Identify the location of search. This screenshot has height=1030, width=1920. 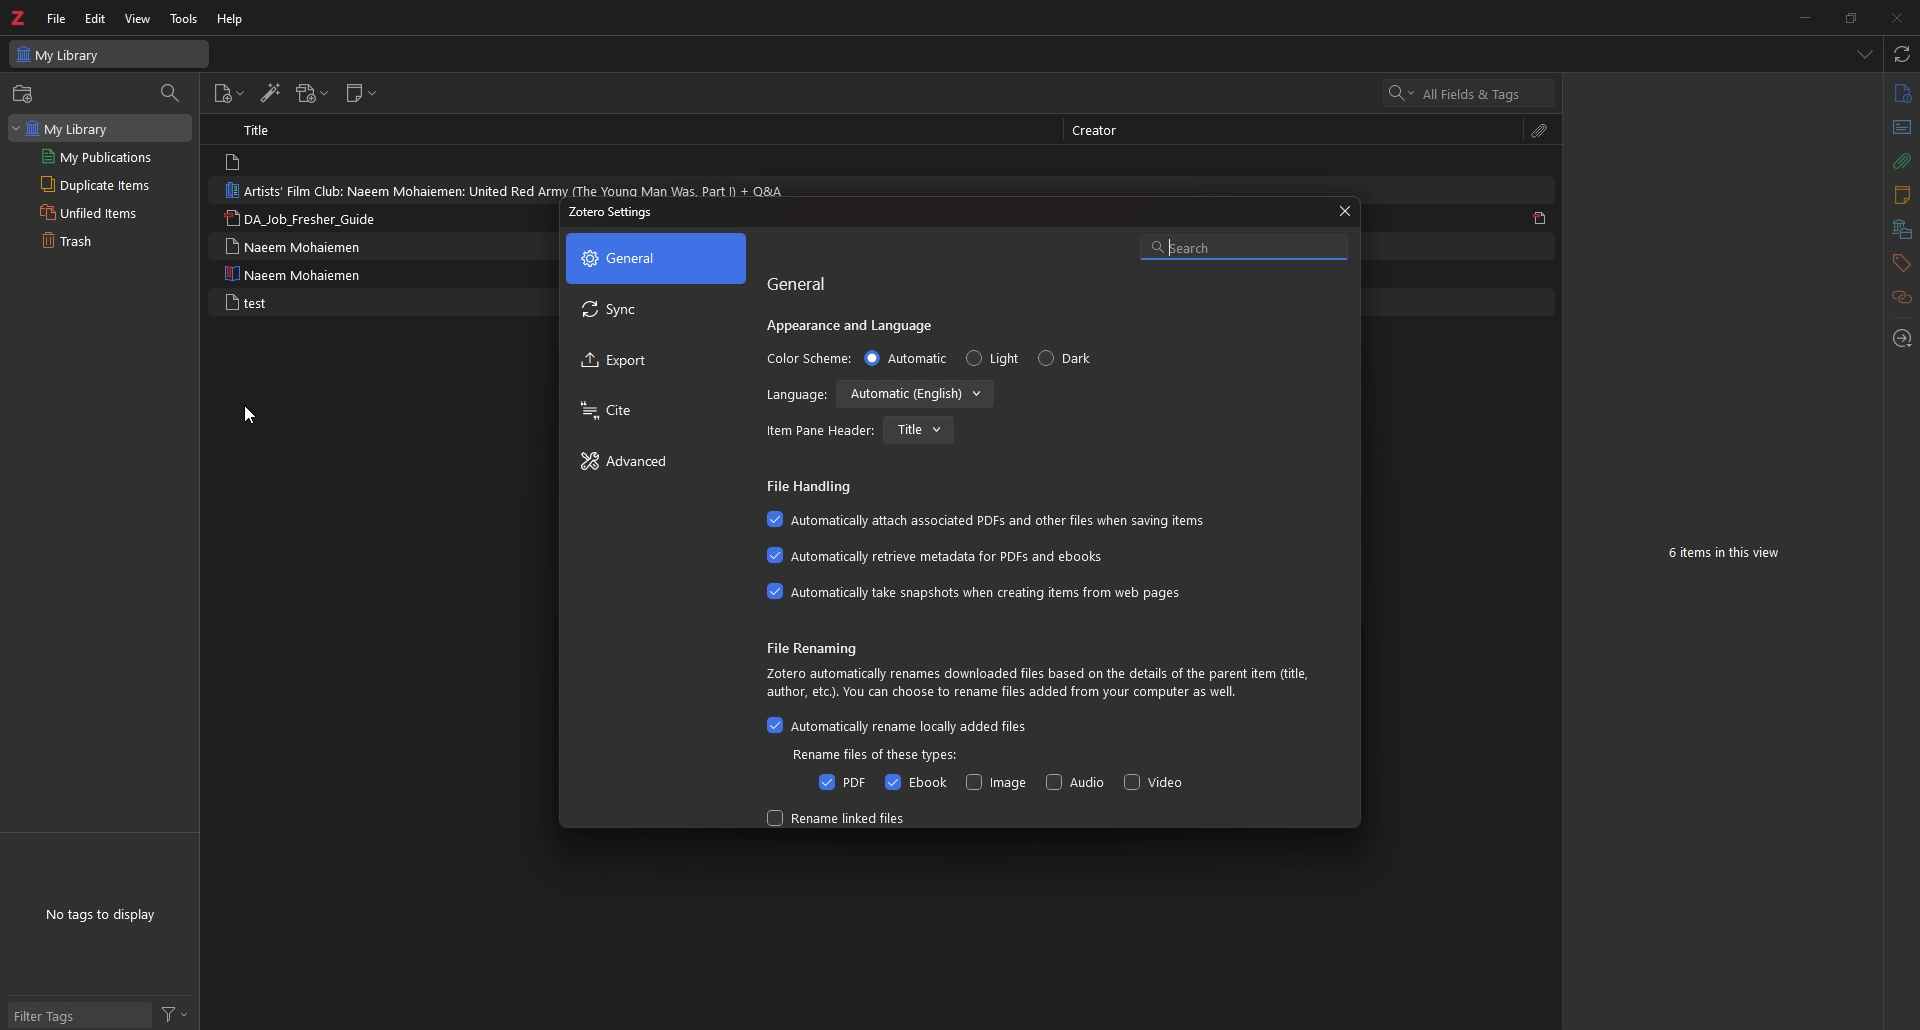
(1243, 244).